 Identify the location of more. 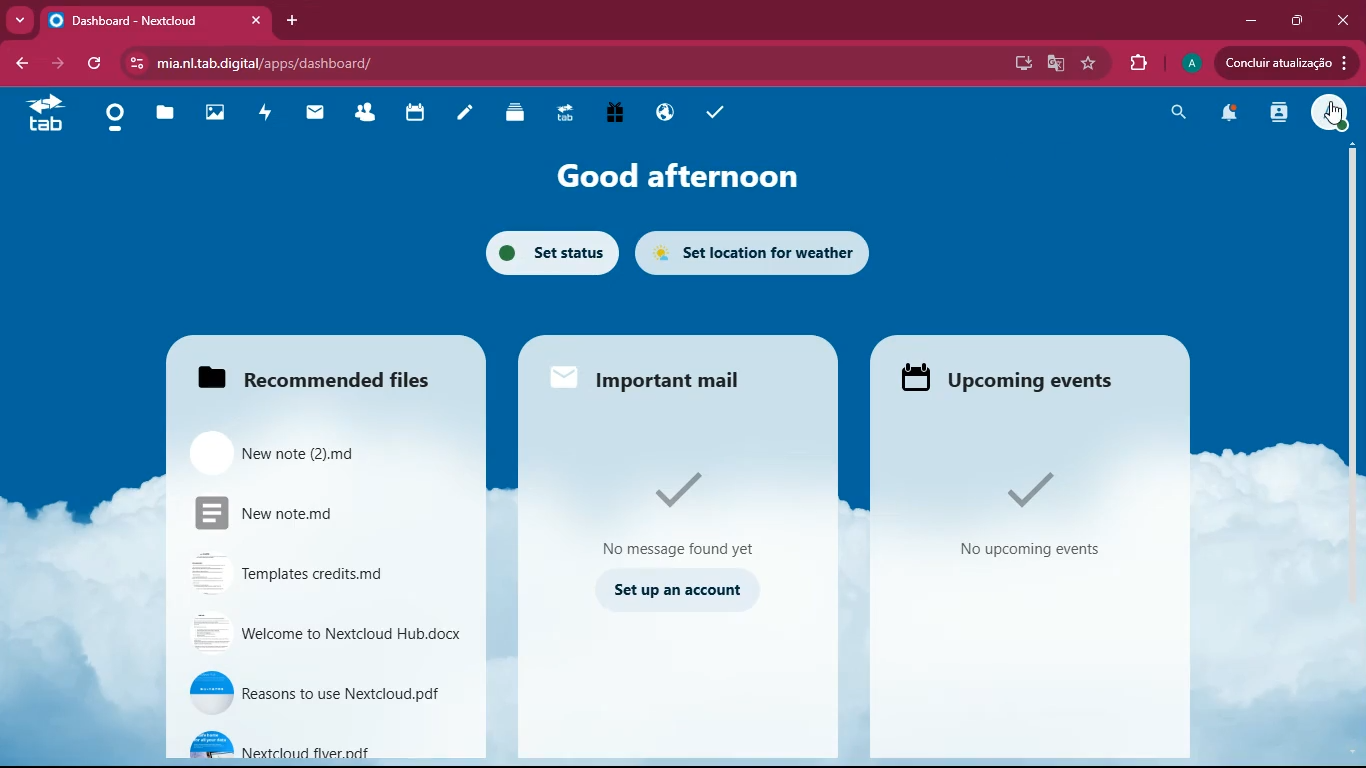
(19, 20).